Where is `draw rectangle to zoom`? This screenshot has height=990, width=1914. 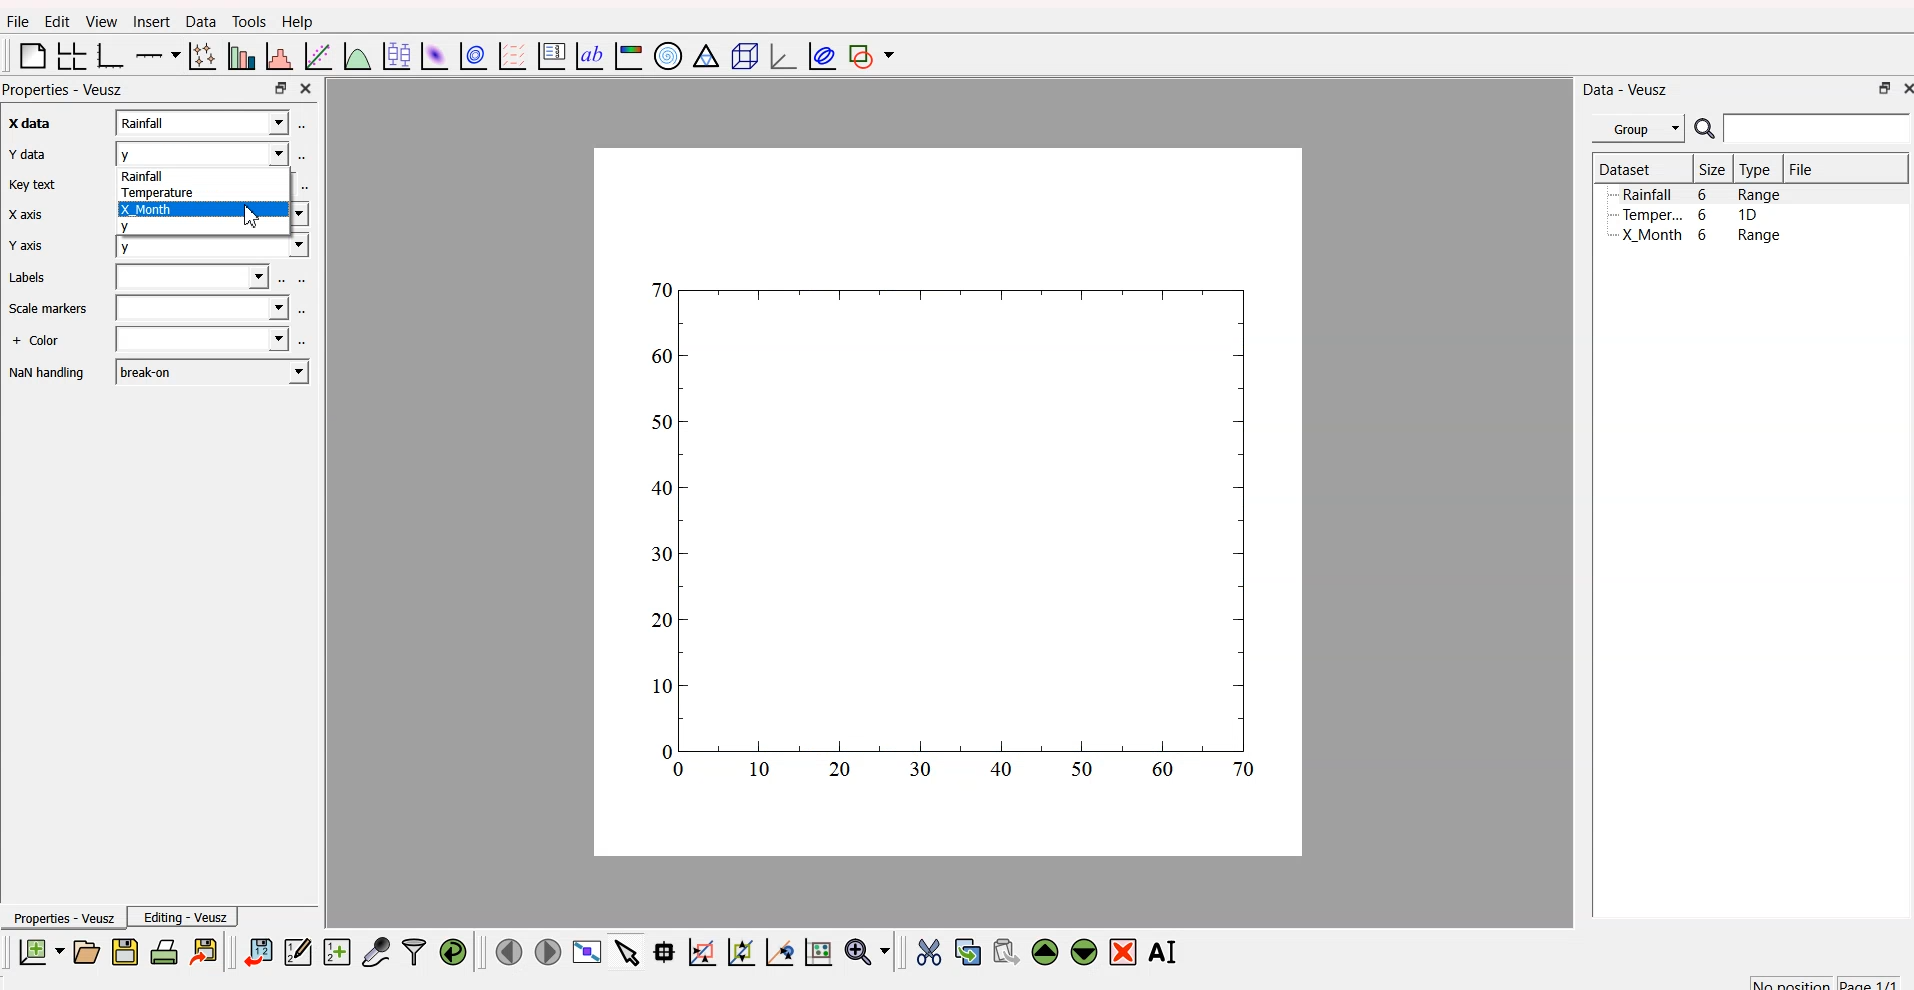
draw rectangle to zoom is located at coordinates (702, 951).